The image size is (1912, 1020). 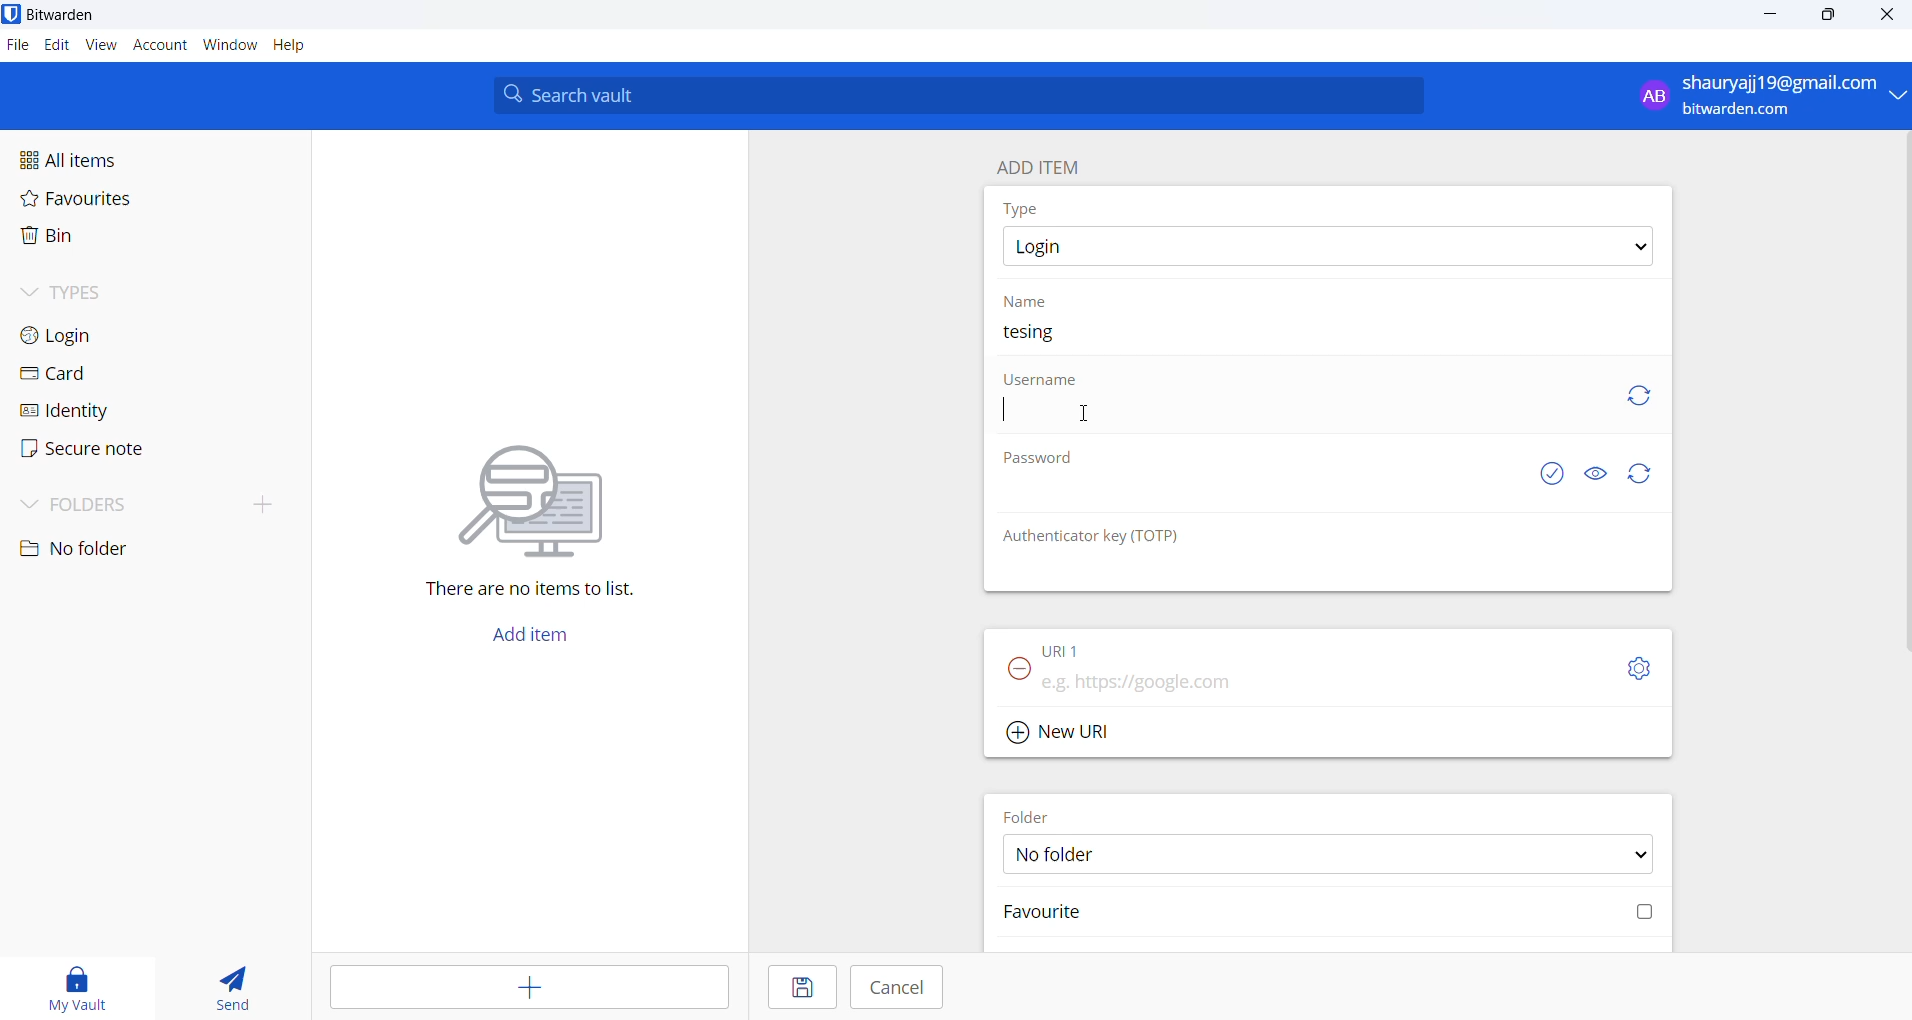 What do you see at coordinates (56, 46) in the screenshot?
I see `Edit` at bounding box center [56, 46].